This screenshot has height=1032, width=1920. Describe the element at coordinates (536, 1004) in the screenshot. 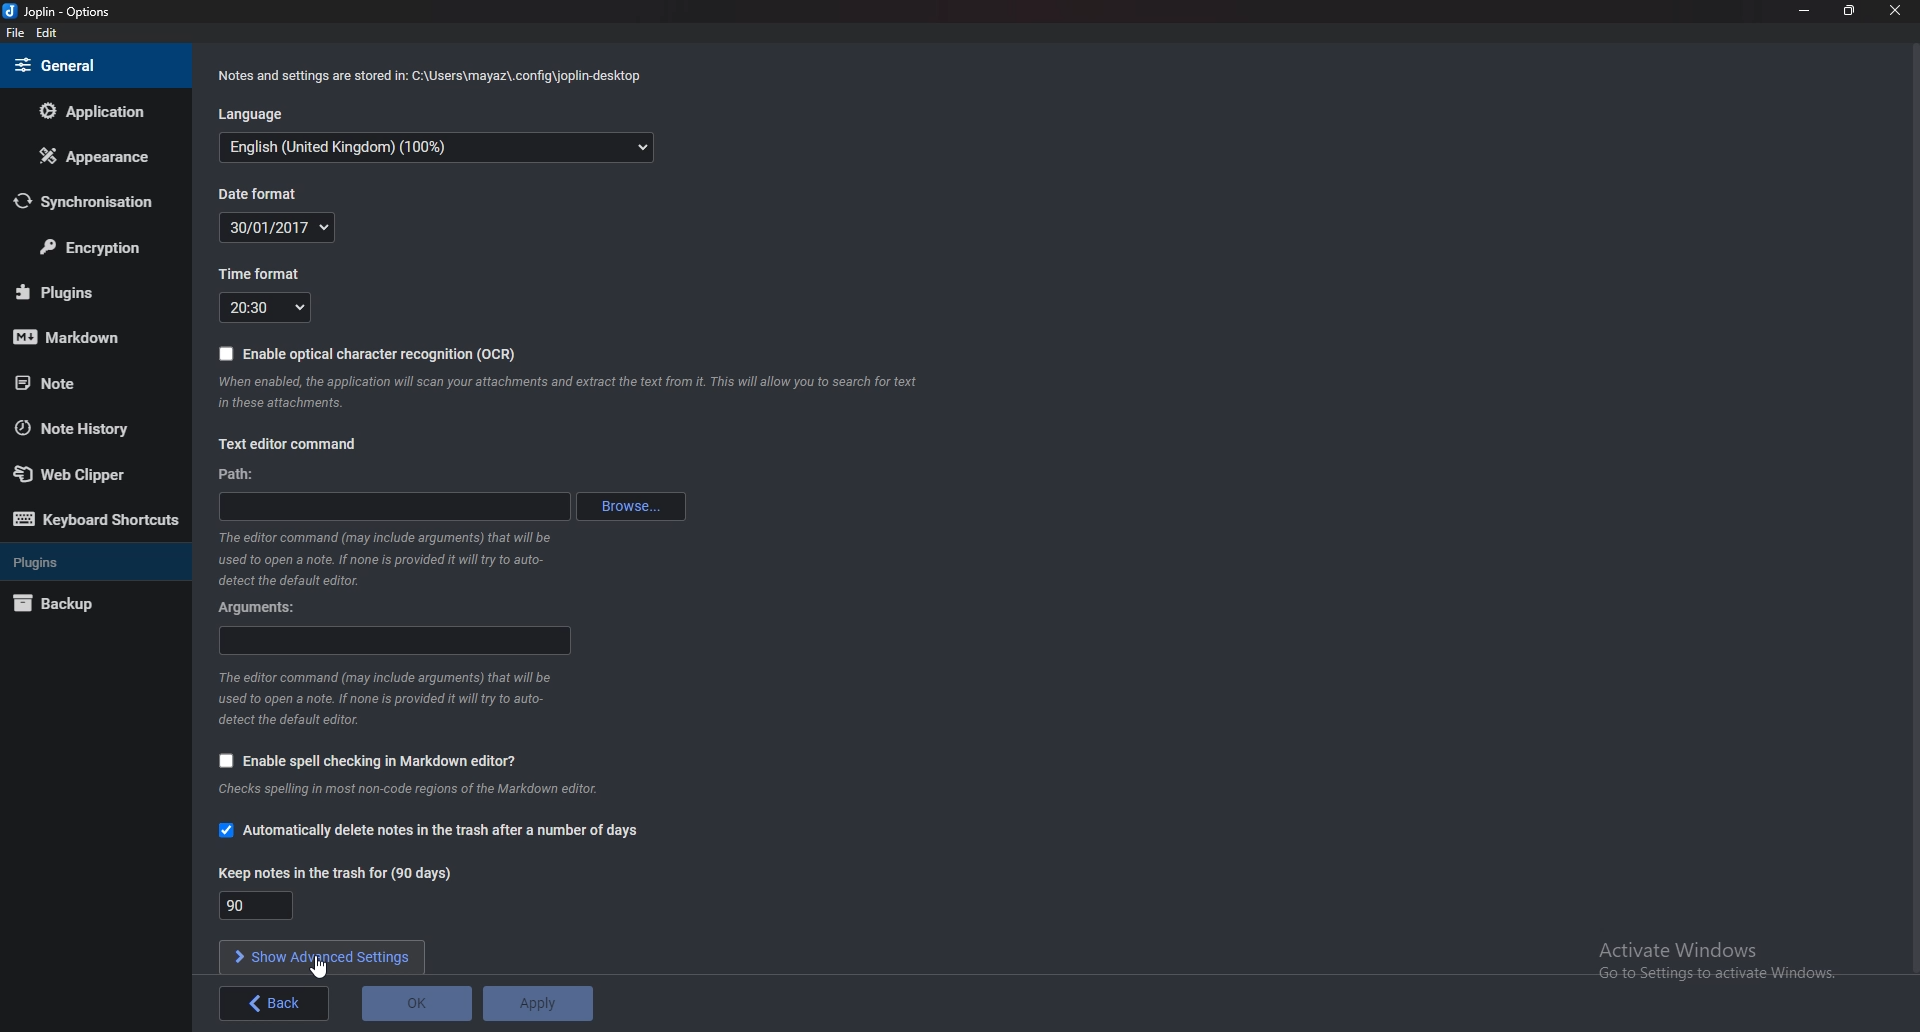

I see `Apply` at that location.